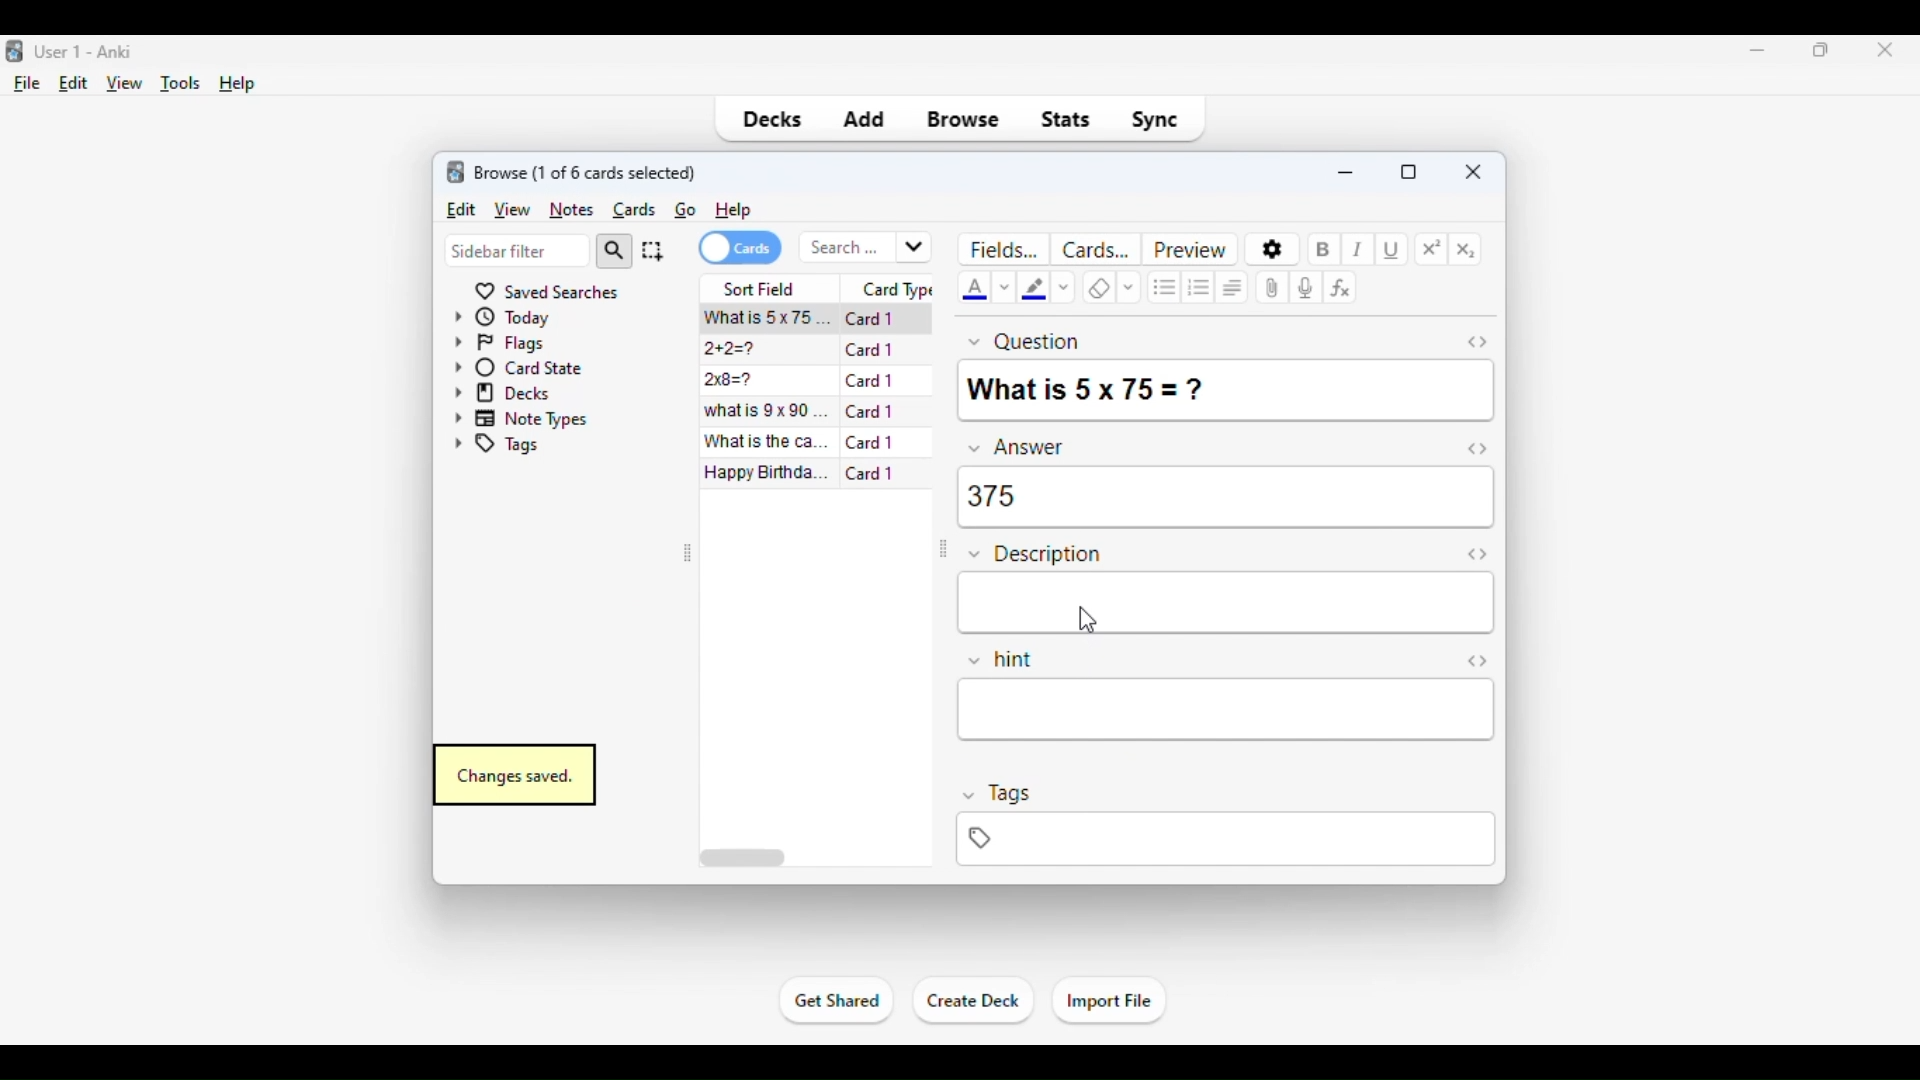 This screenshot has width=1920, height=1080. What do you see at coordinates (1099, 289) in the screenshot?
I see `remove formatting` at bounding box center [1099, 289].